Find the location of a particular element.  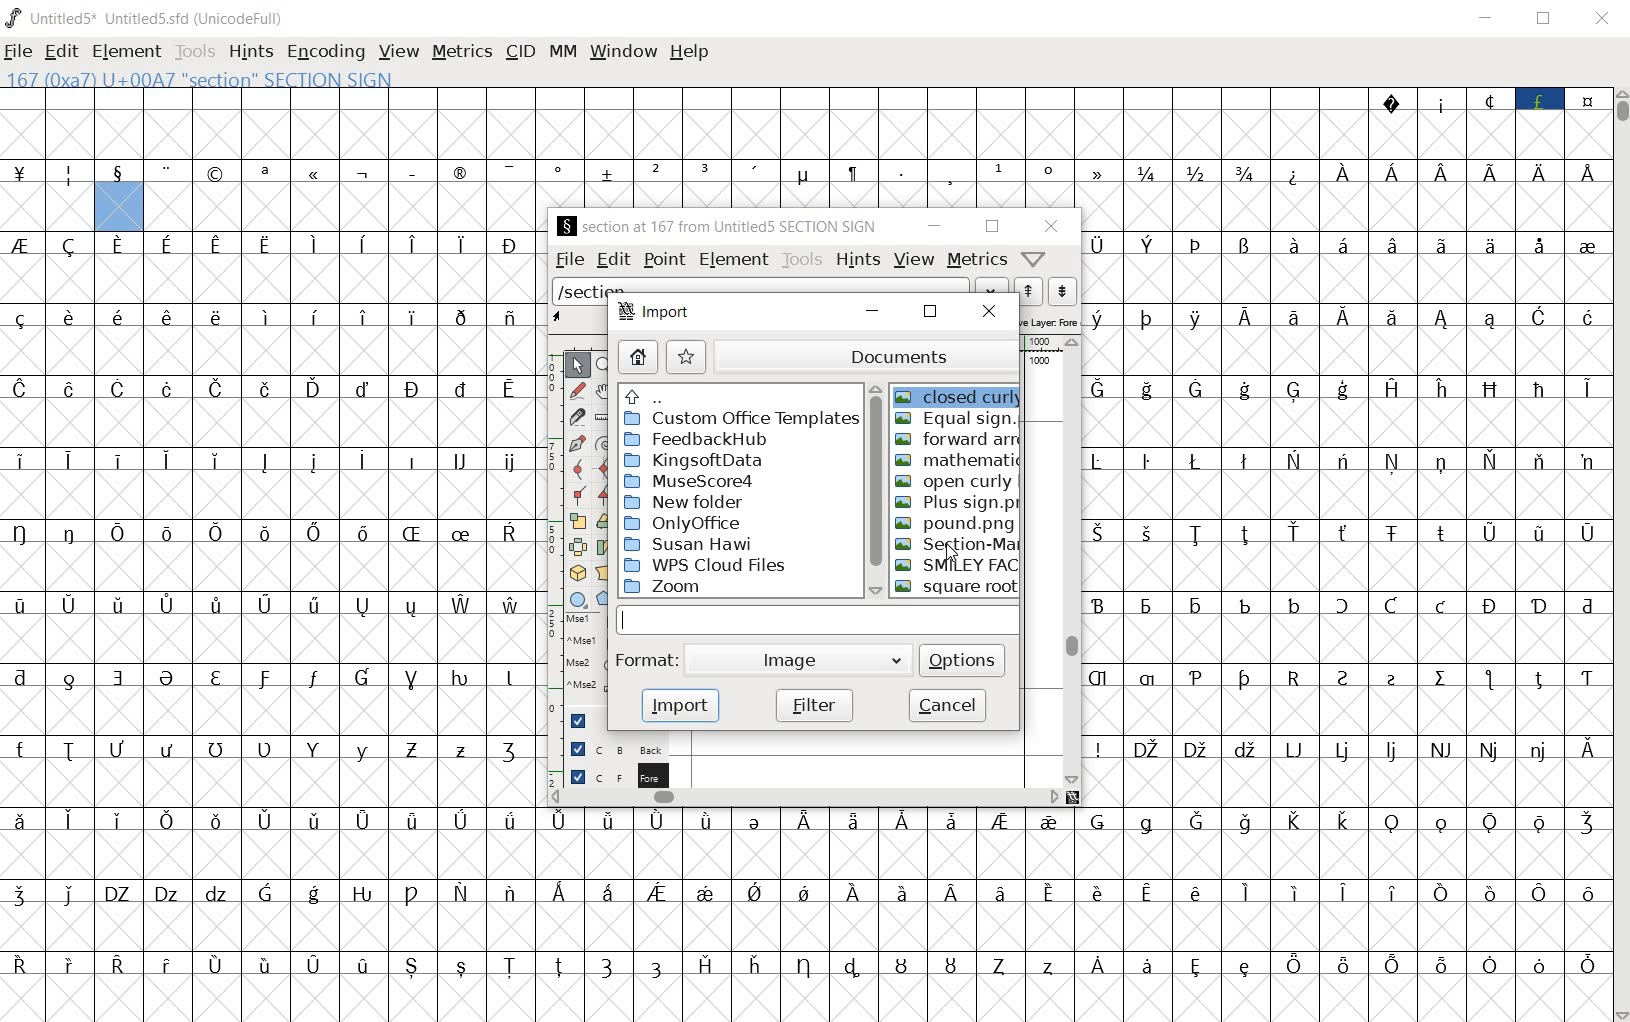

rectangle or ellipse is located at coordinates (578, 600).